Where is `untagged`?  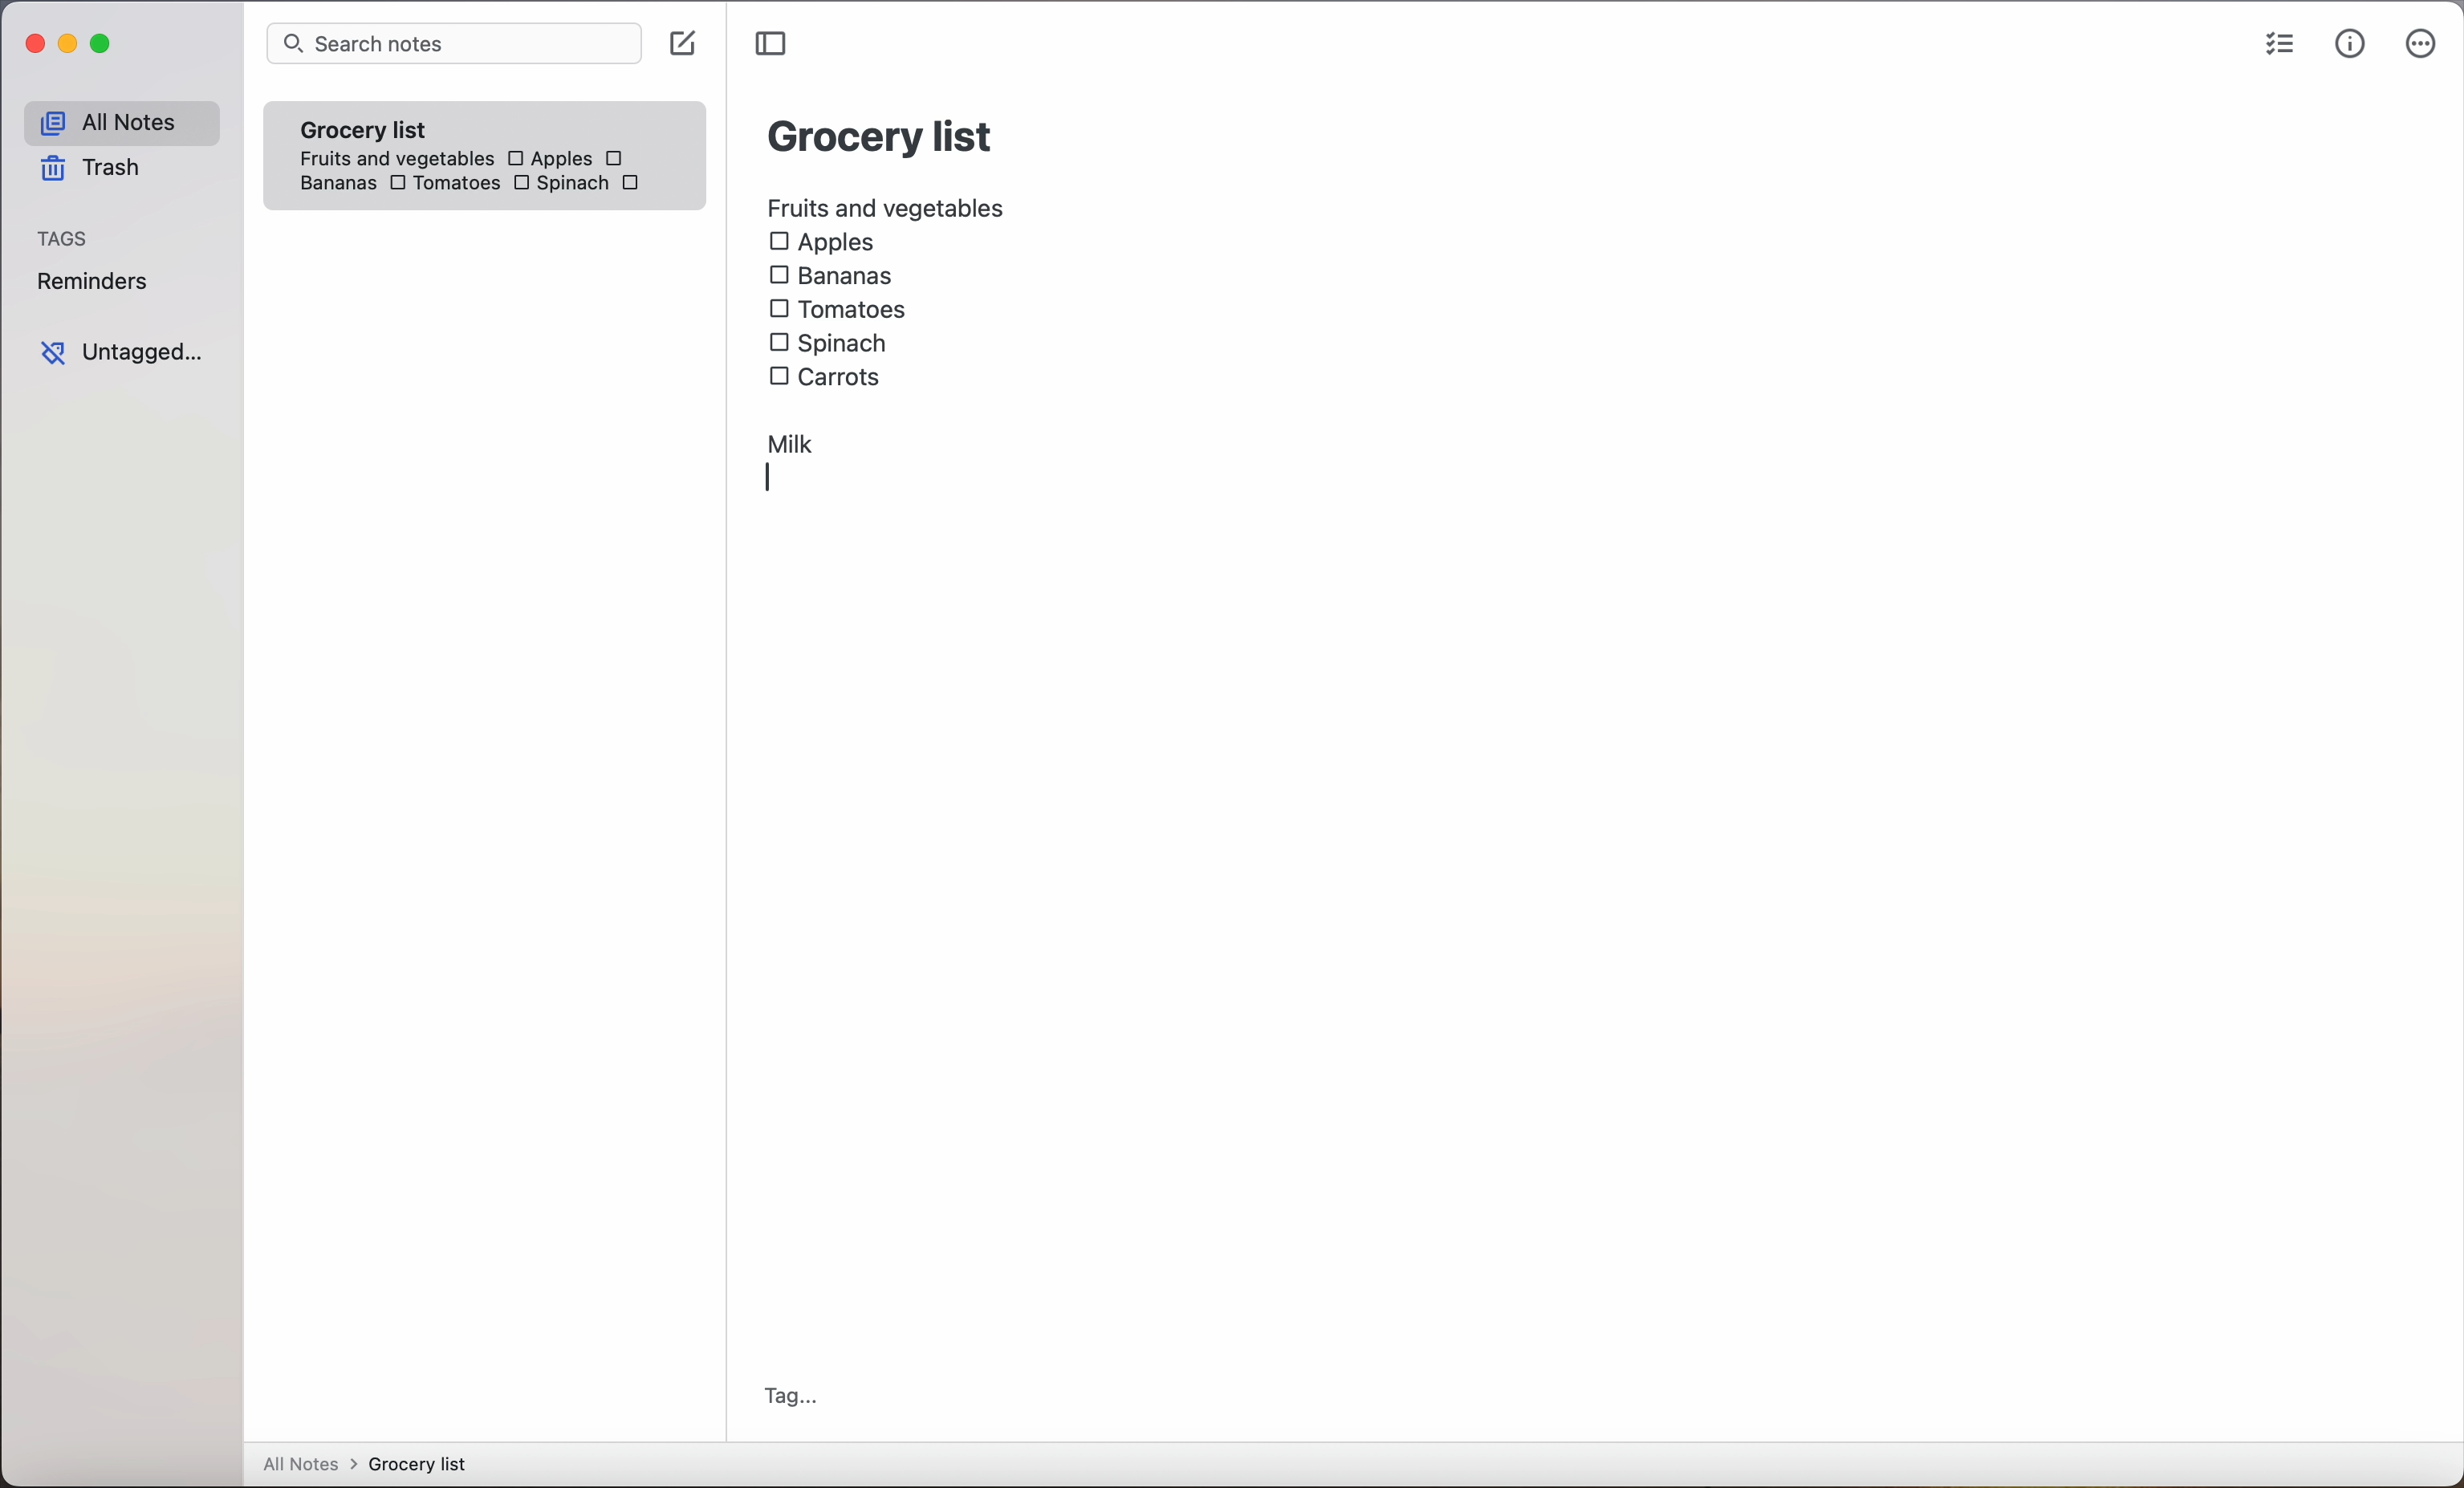
untagged is located at coordinates (121, 353).